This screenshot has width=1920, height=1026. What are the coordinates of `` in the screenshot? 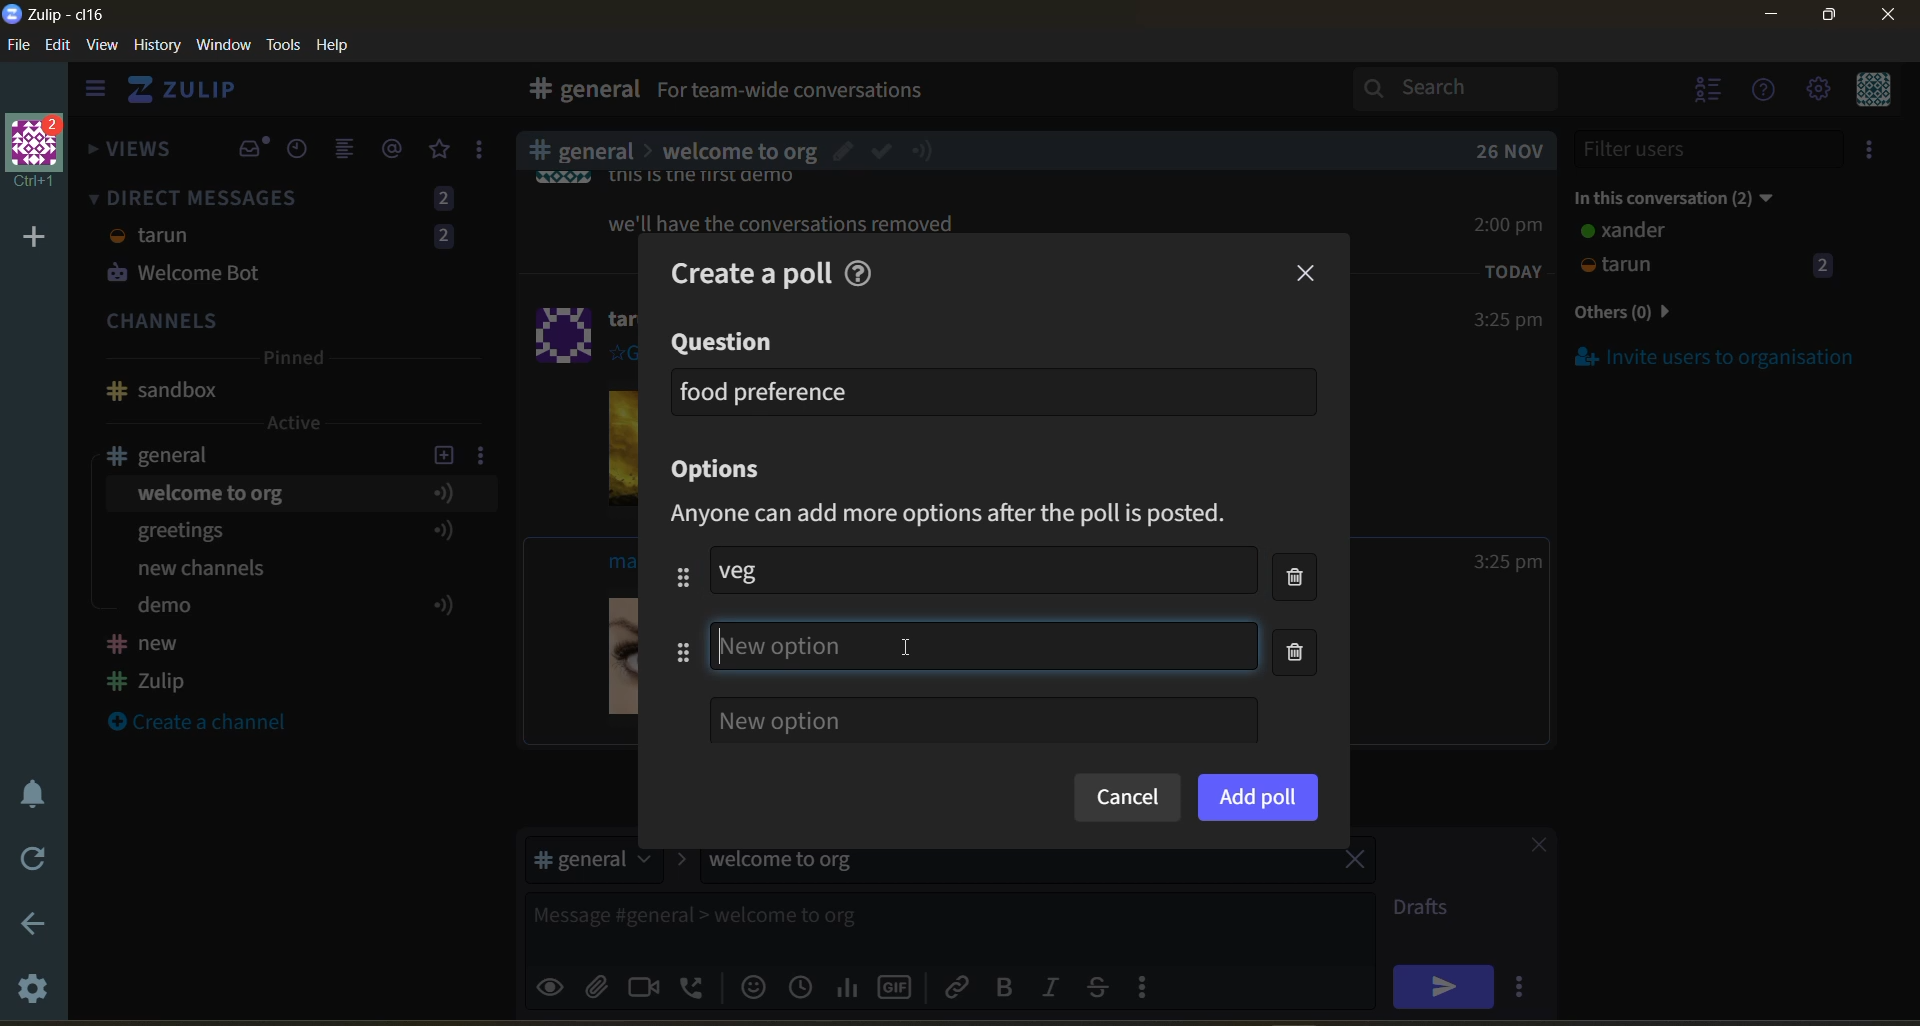 It's located at (912, 648).